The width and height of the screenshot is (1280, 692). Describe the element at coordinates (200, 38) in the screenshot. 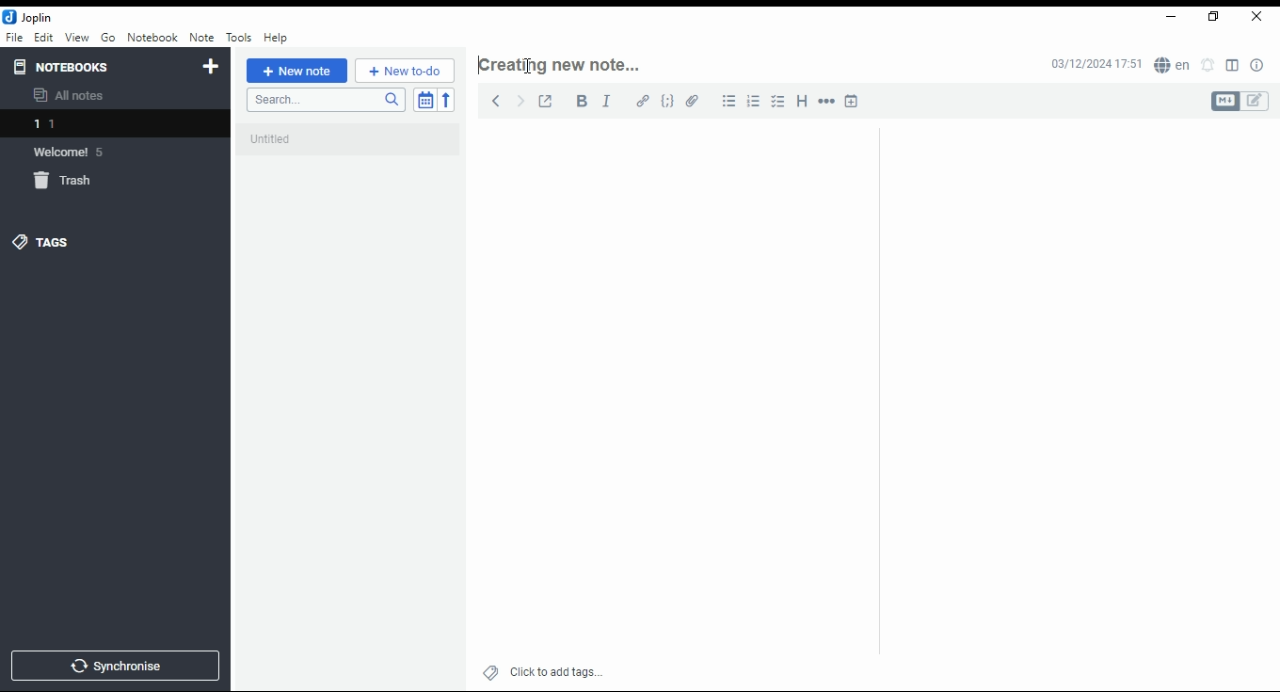

I see `note` at that location.